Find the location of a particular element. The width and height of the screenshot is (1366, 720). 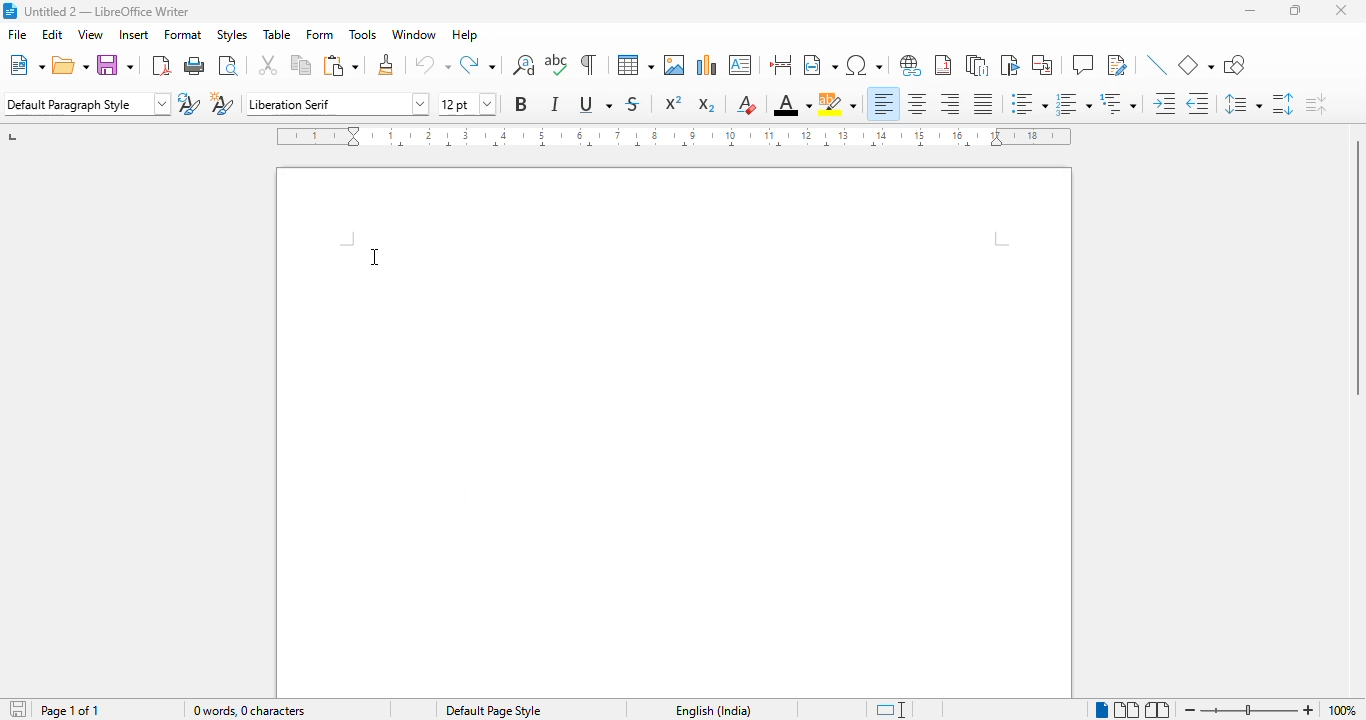

insert bookmark is located at coordinates (1010, 65).